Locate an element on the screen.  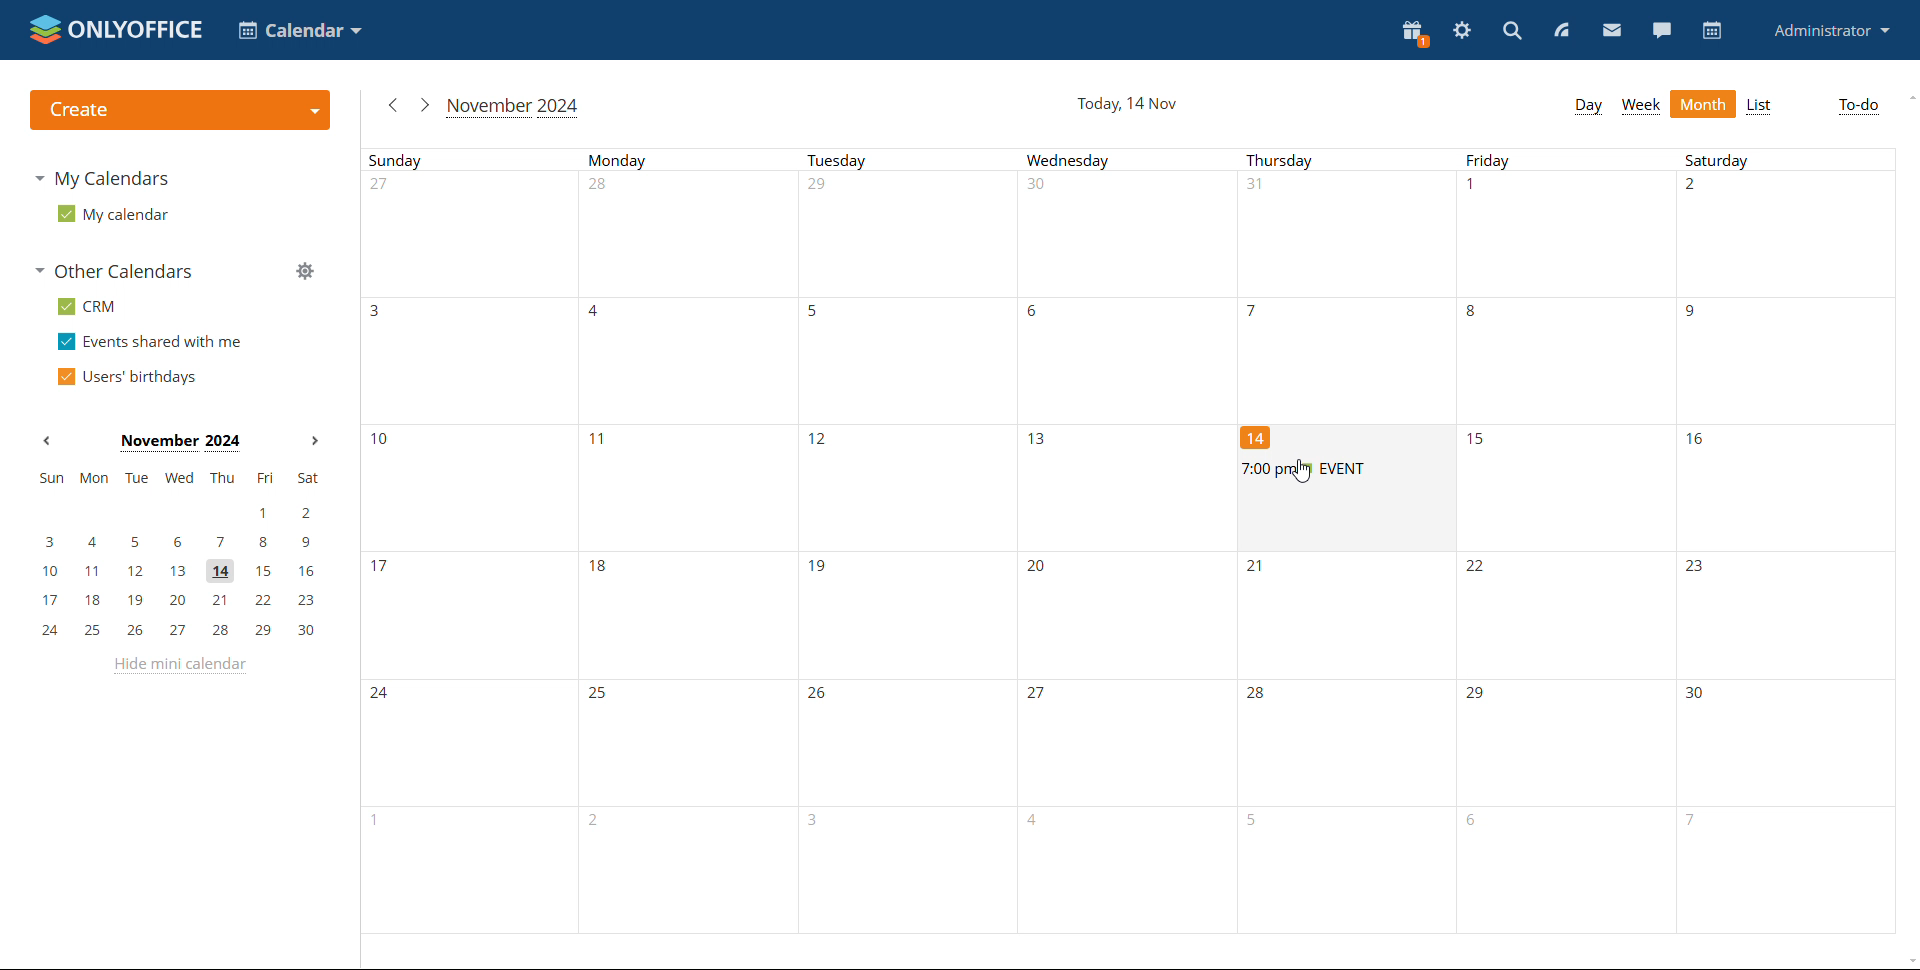
number is located at coordinates (602, 824).